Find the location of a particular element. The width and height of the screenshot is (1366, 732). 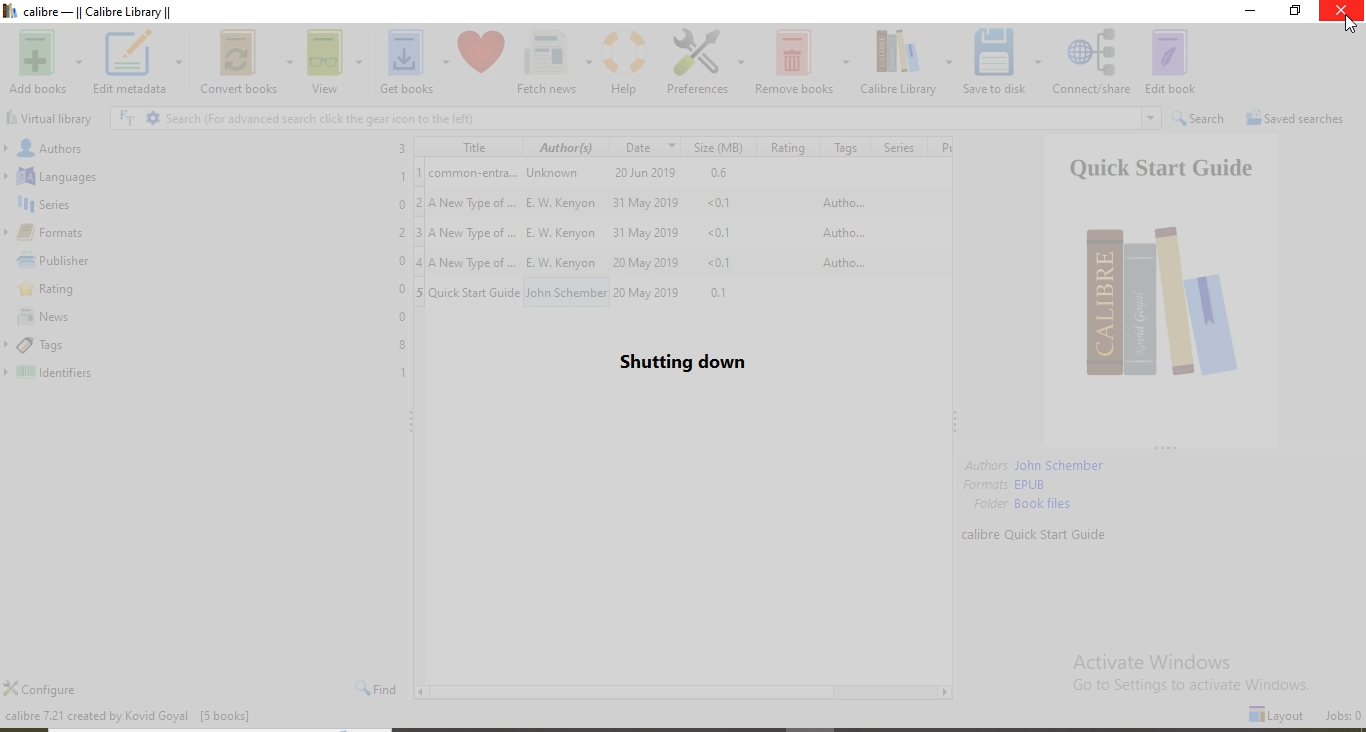

E W Kenyon is located at coordinates (563, 203).